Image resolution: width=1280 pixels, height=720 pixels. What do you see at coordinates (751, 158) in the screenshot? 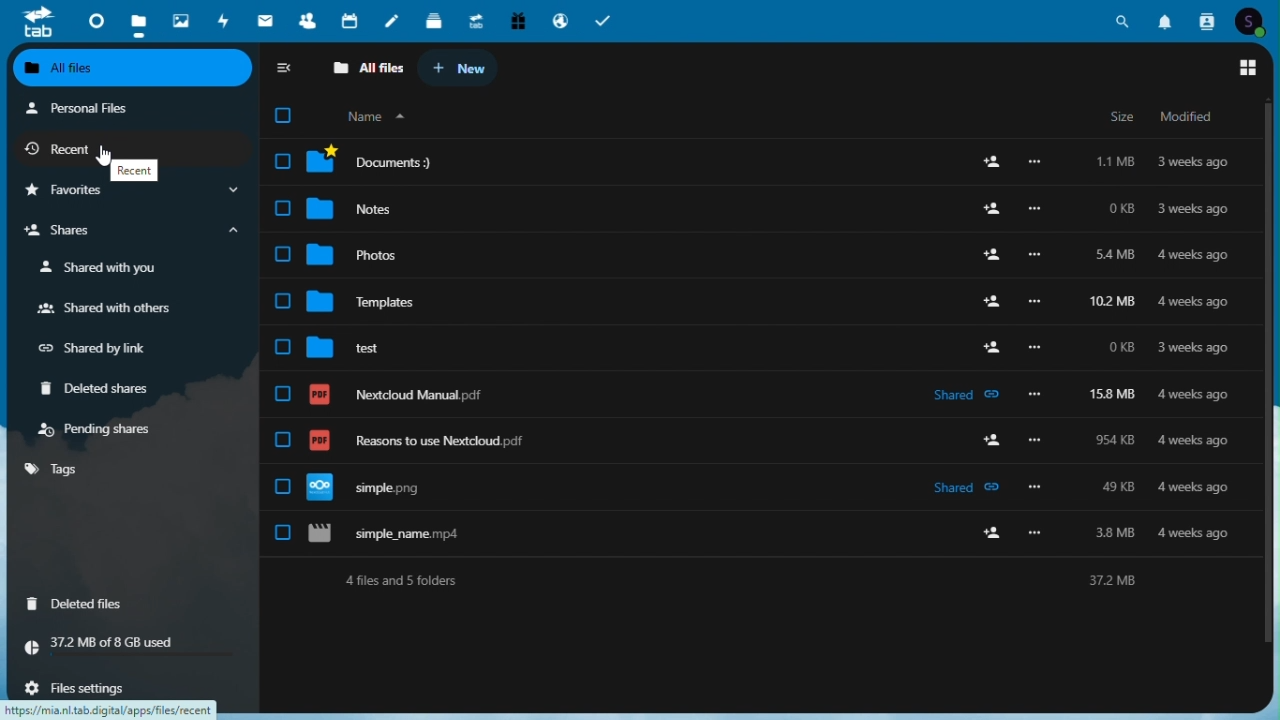
I see `"Documents :)` at bounding box center [751, 158].